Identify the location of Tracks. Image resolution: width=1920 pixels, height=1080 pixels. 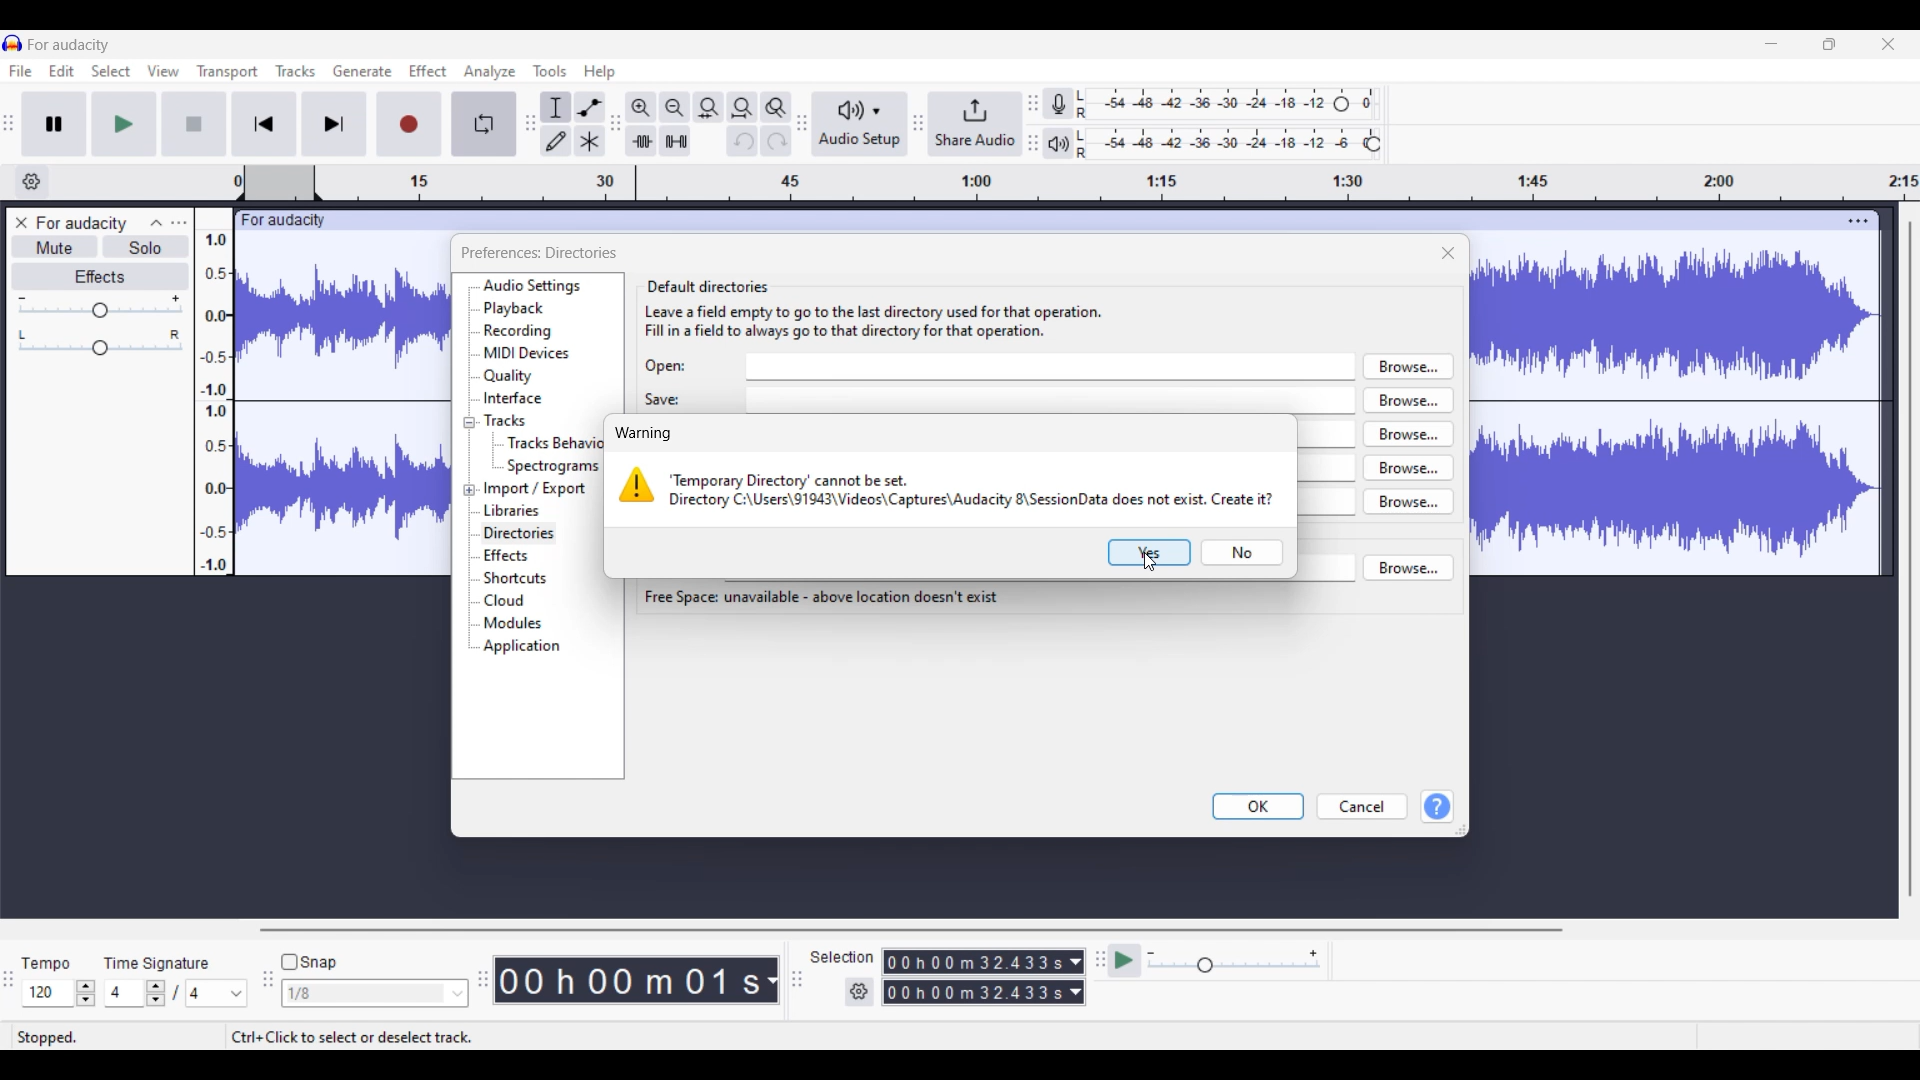
(506, 420).